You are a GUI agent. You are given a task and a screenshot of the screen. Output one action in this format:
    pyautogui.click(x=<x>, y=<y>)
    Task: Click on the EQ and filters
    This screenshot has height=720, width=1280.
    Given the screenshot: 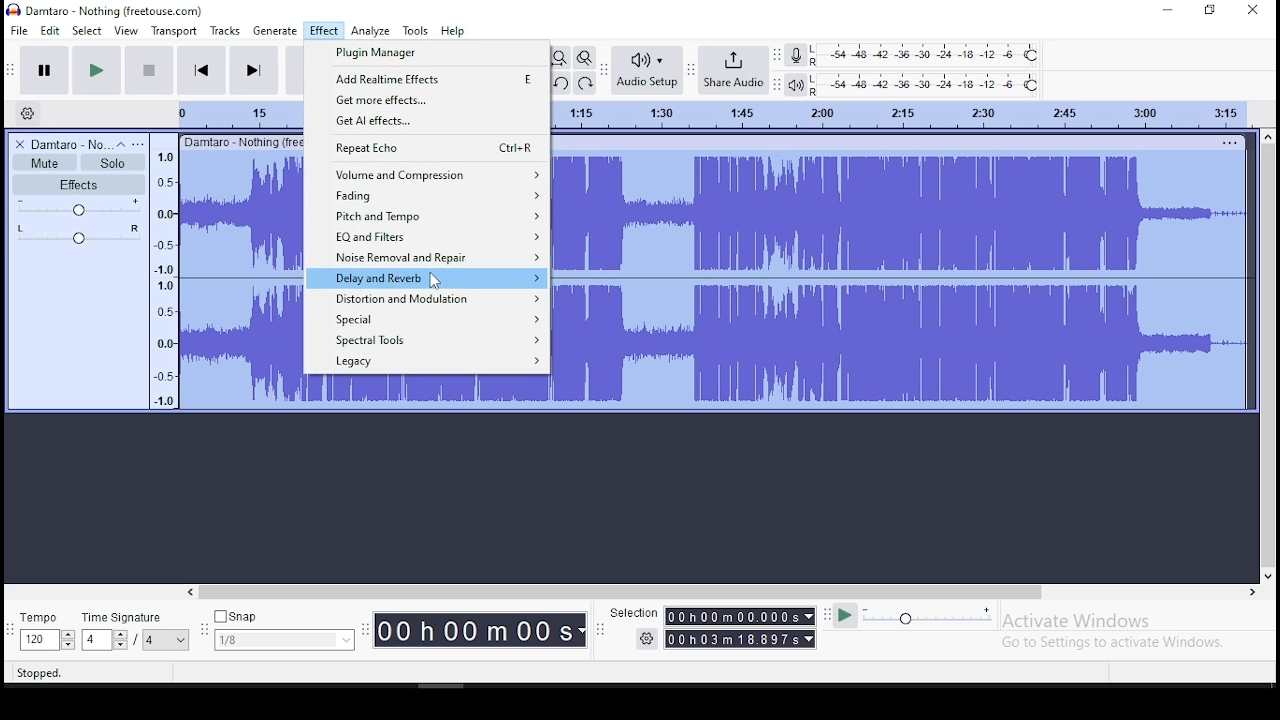 What is the action you would take?
    pyautogui.click(x=426, y=237)
    